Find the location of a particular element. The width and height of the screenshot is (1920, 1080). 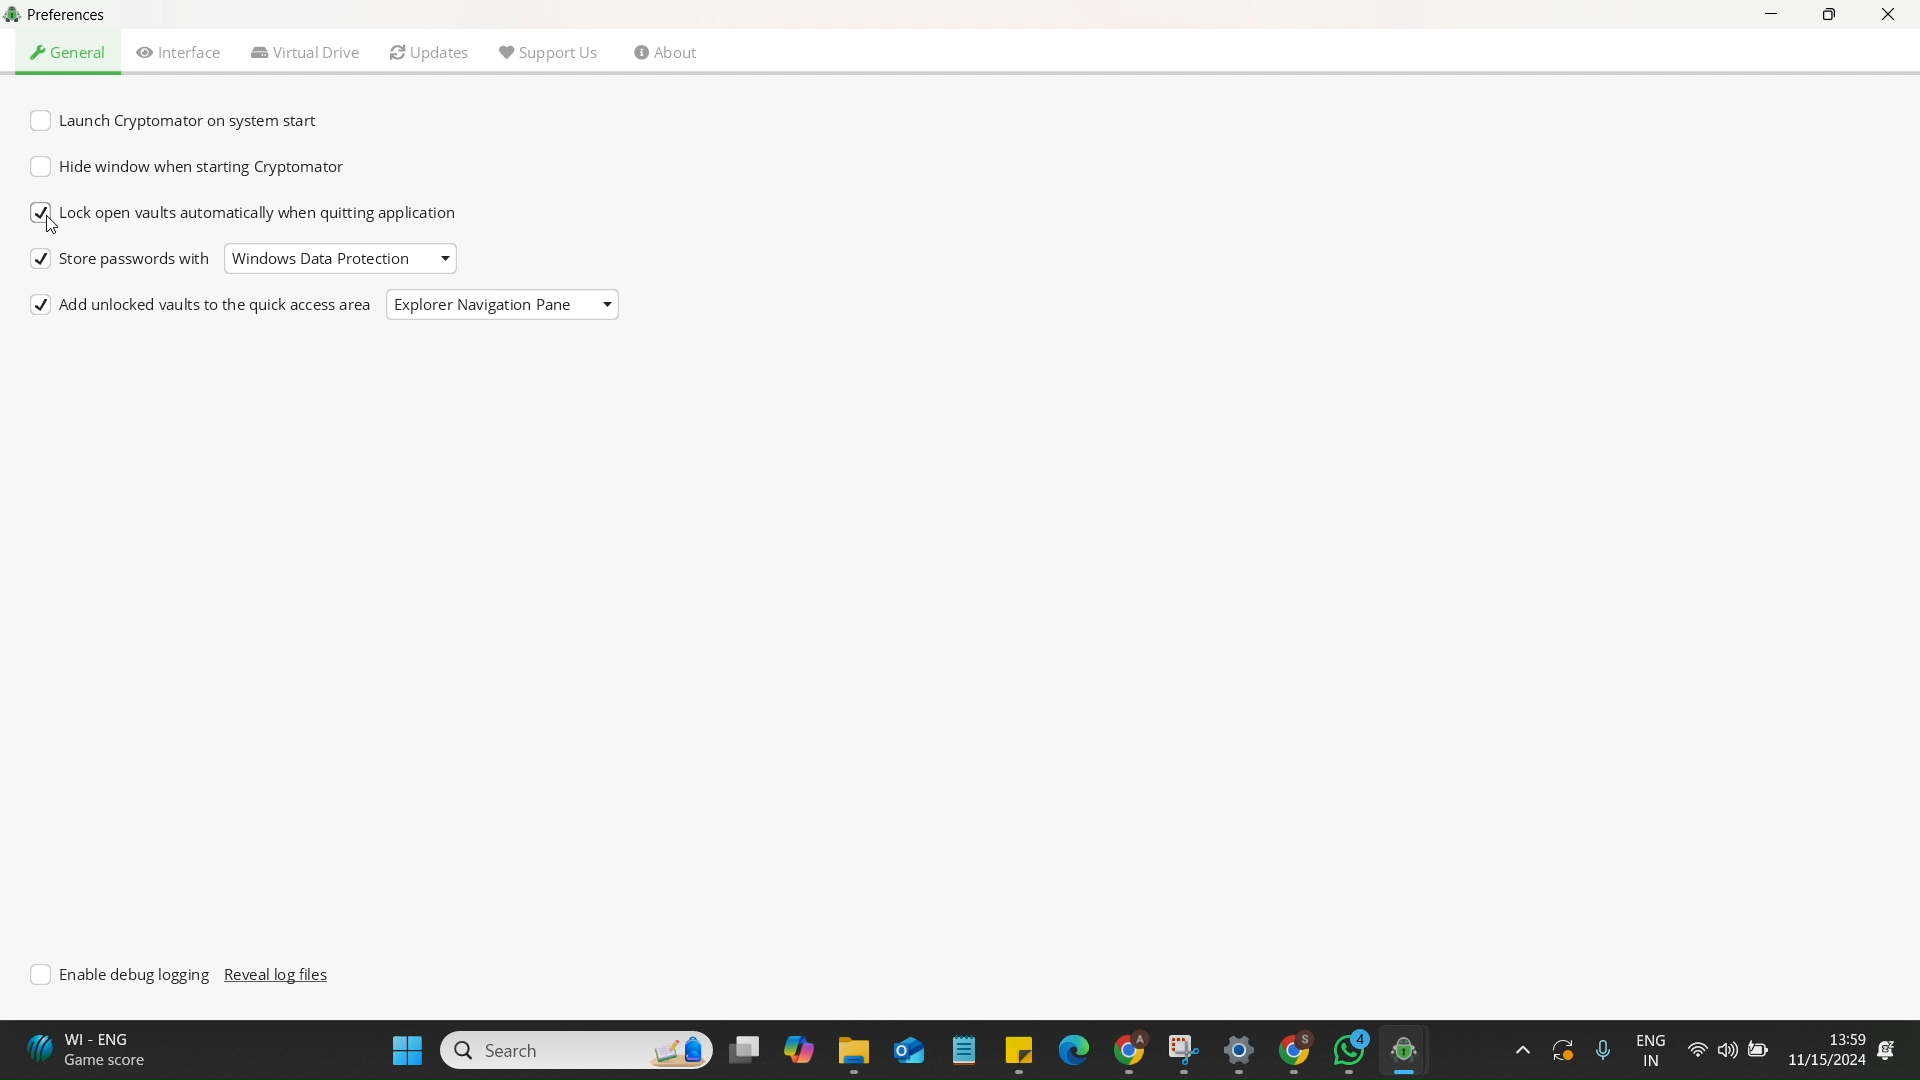

Store Password With is located at coordinates (121, 260).